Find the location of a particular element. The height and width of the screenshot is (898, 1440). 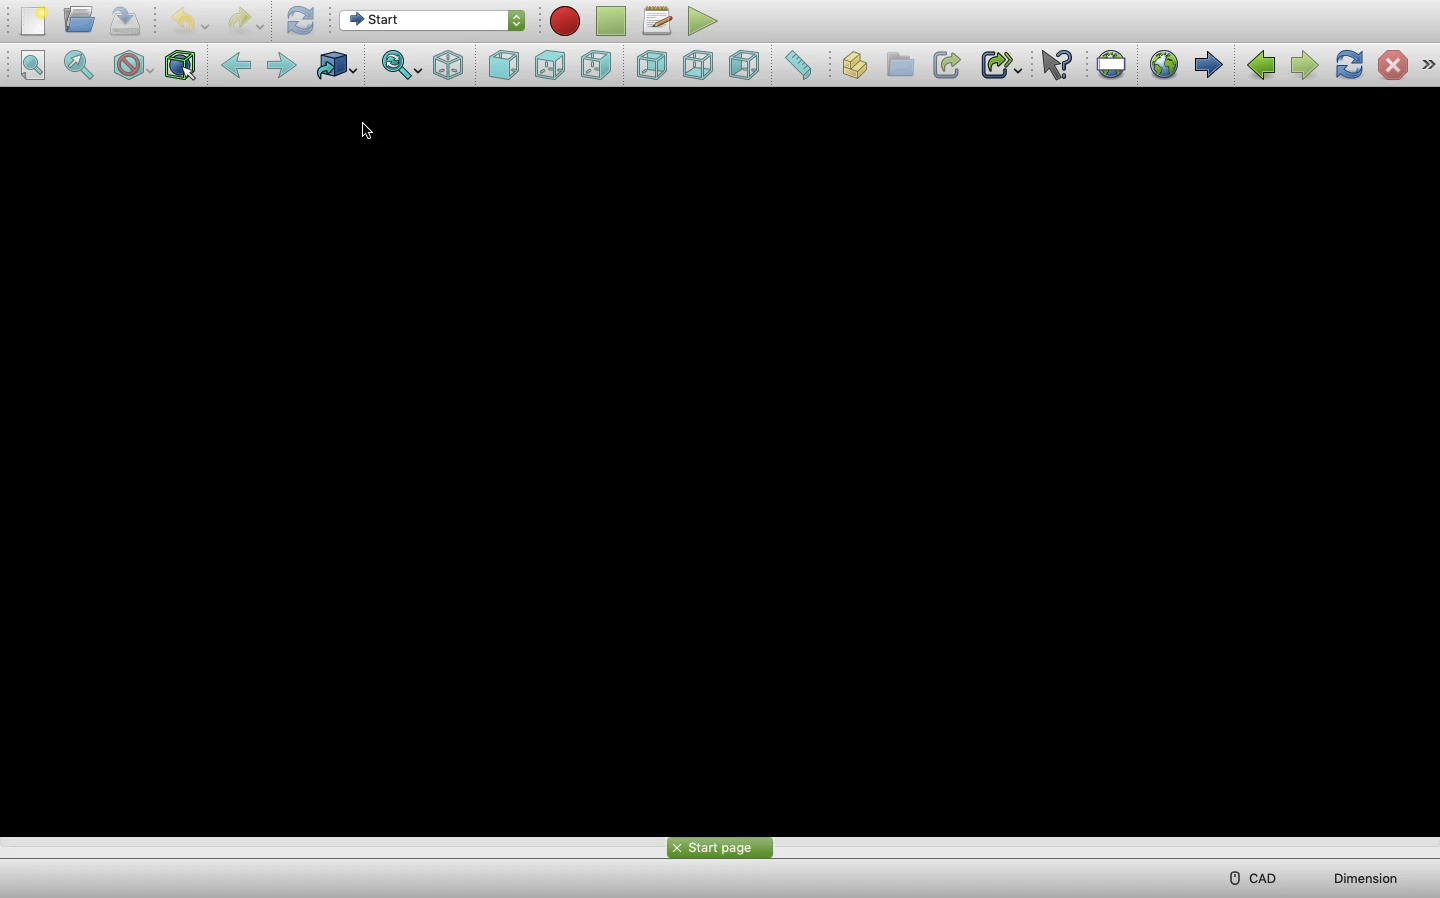

Go to Start Page is located at coordinates (1164, 63).